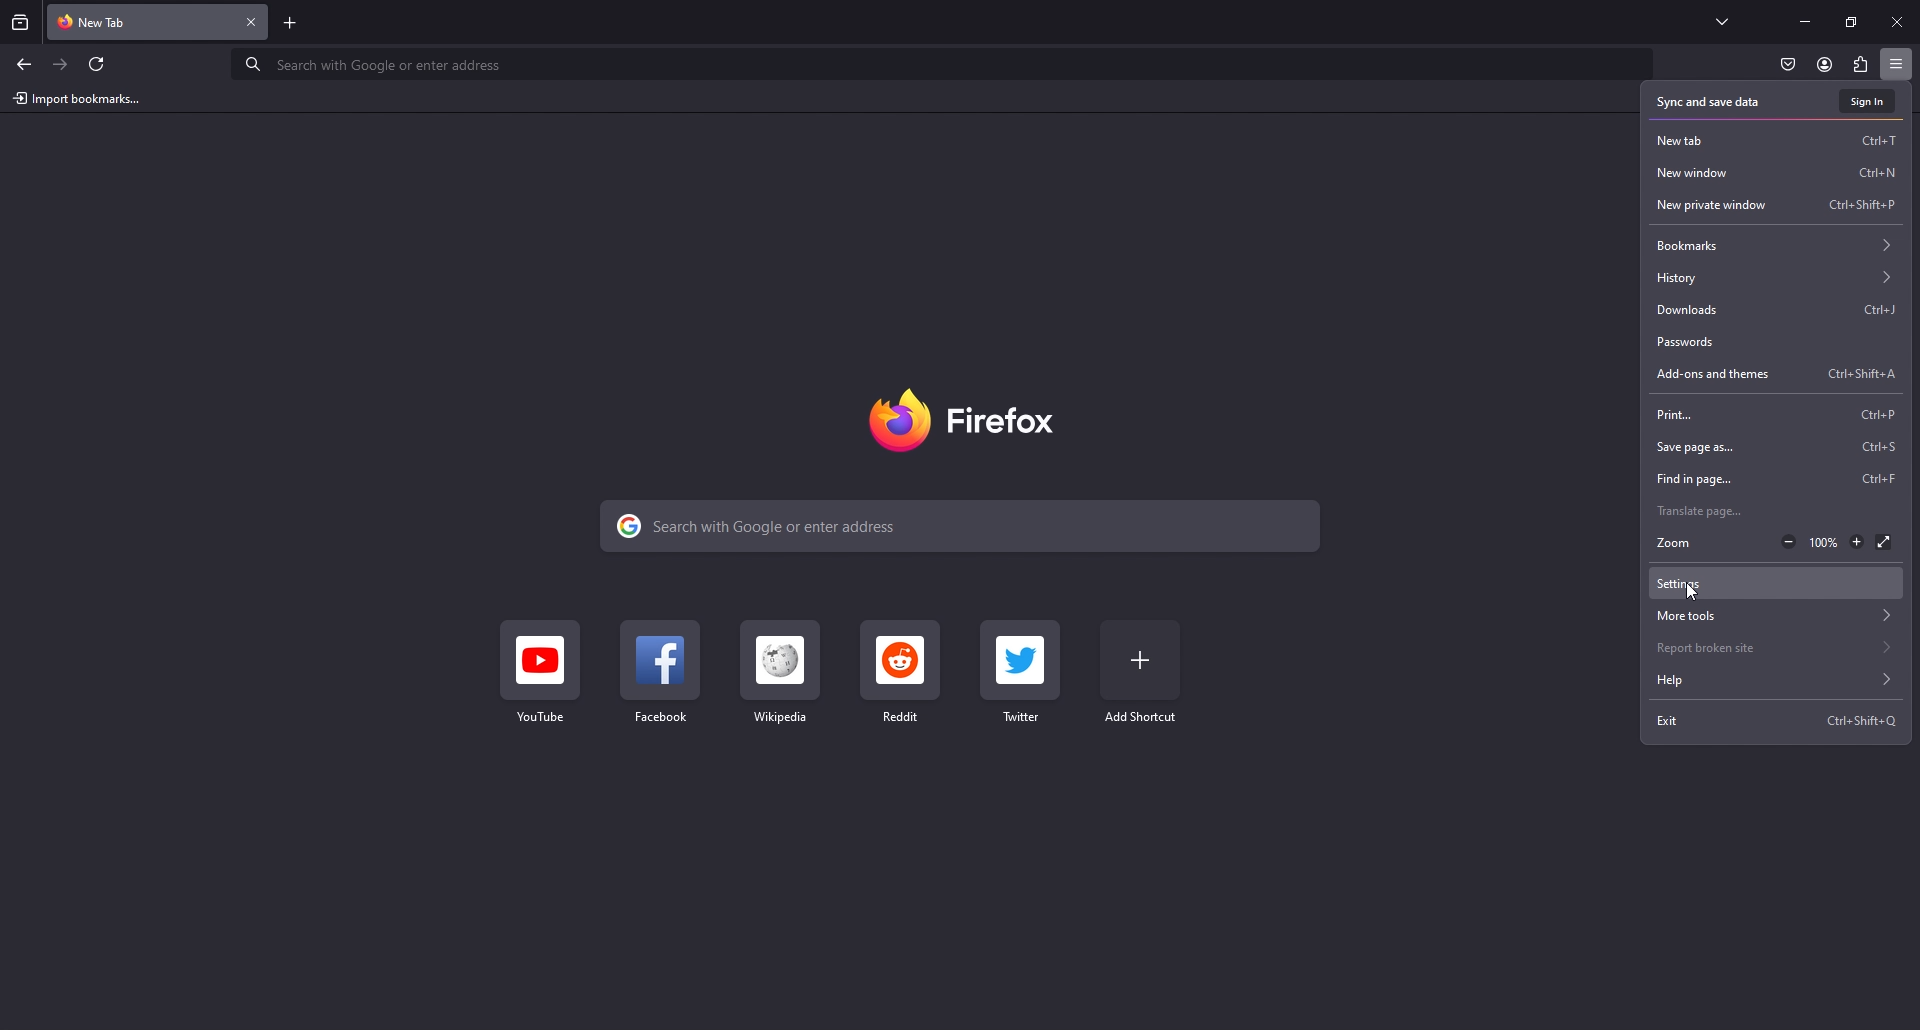  What do you see at coordinates (1776, 647) in the screenshot?
I see `report` at bounding box center [1776, 647].